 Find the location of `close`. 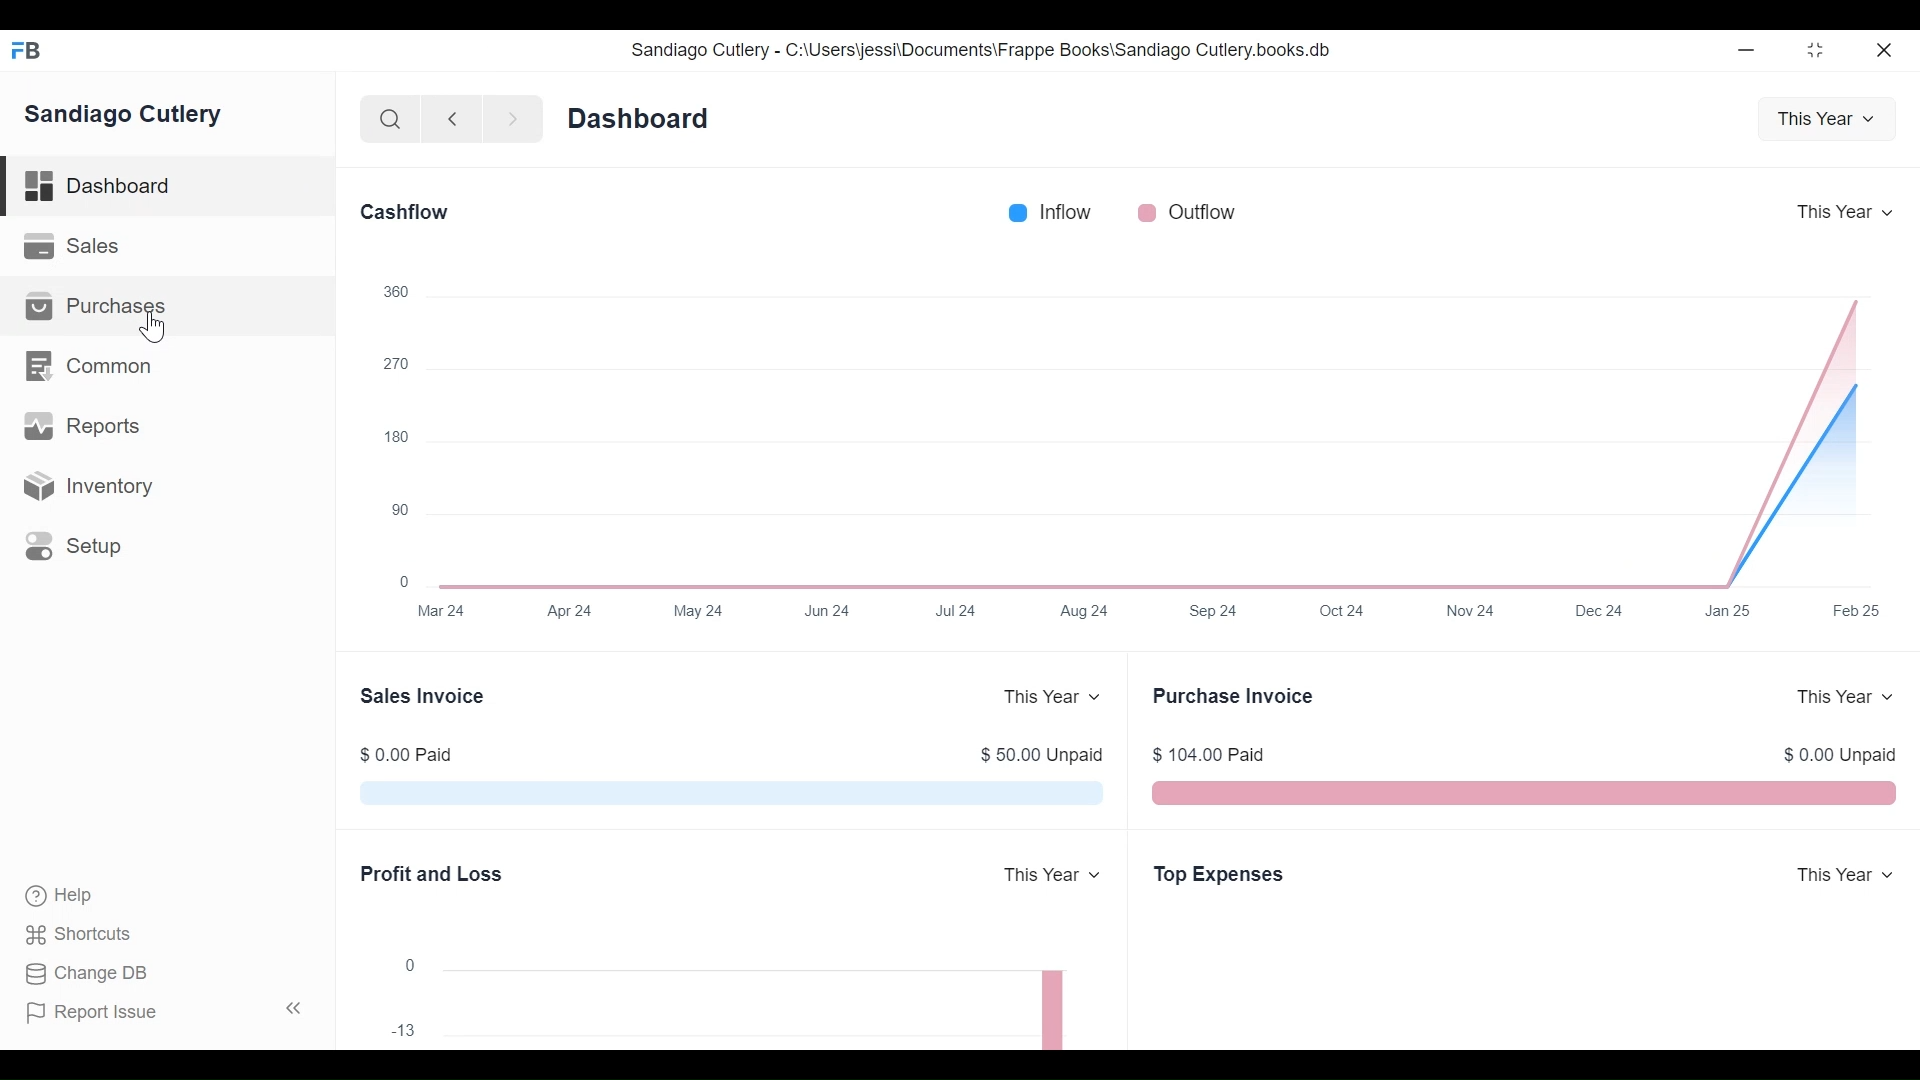

close is located at coordinates (1882, 51).